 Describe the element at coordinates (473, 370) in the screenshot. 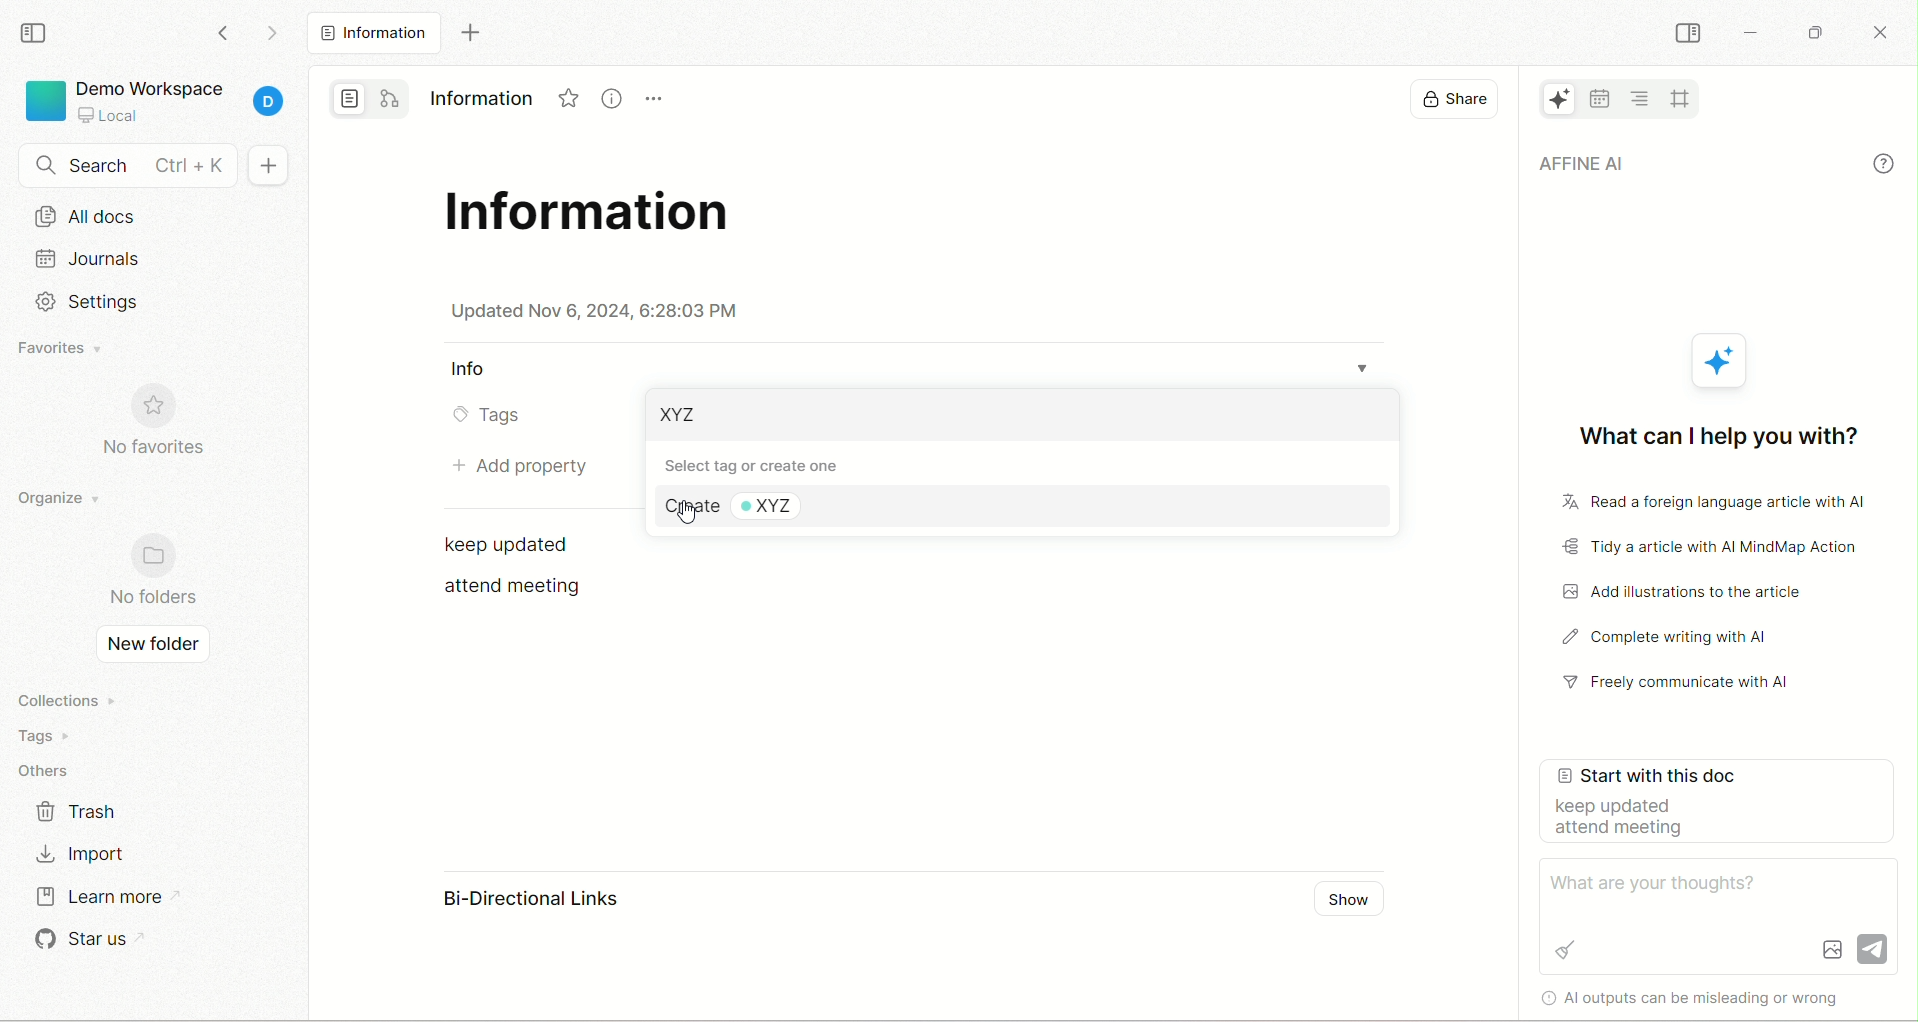

I see `Info` at that location.